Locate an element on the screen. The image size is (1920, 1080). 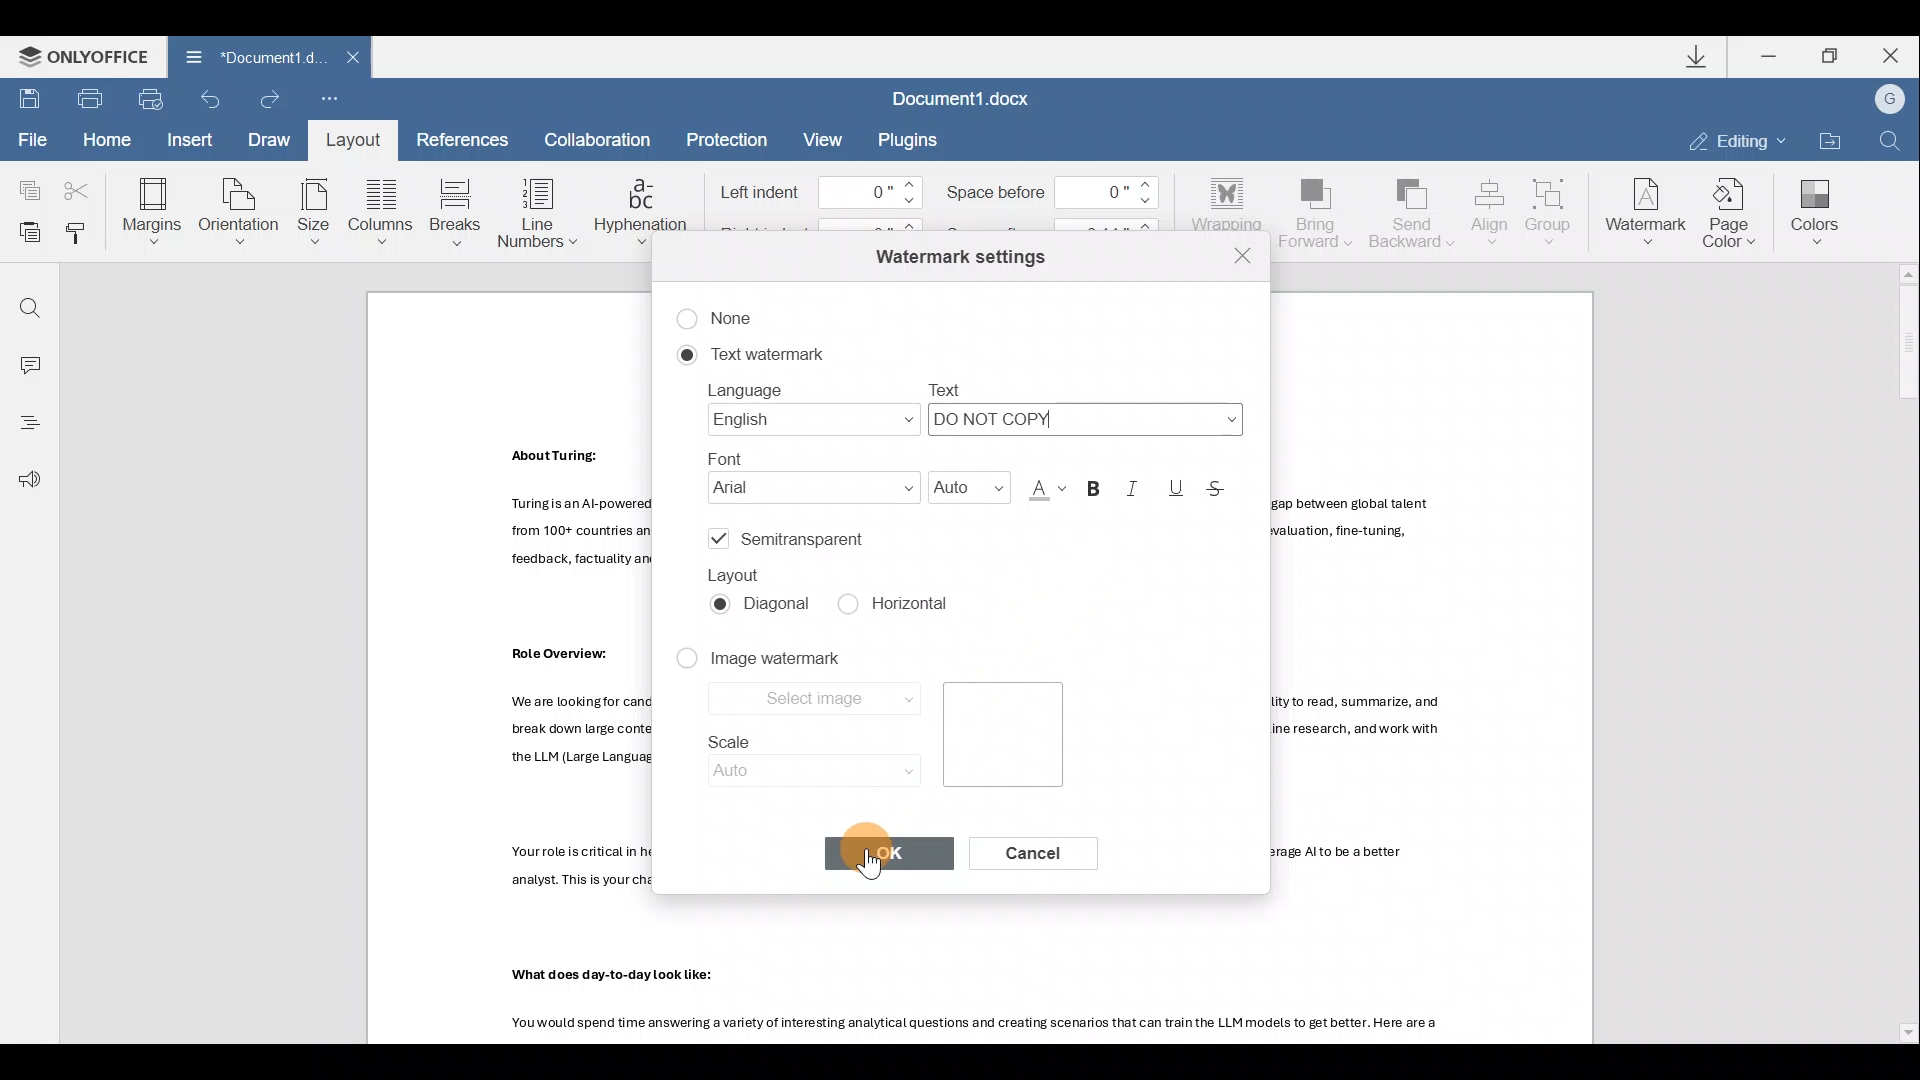
Home is located at coordinates (113, 140).